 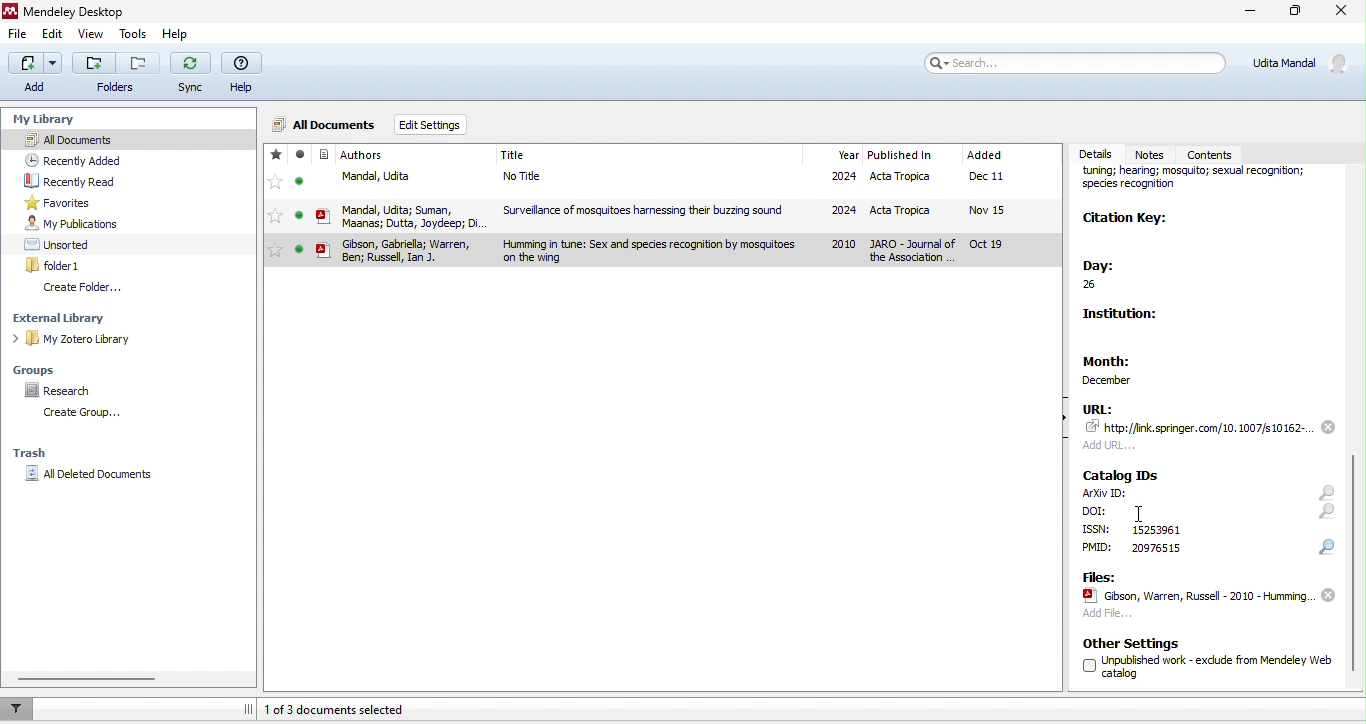 I want to click on scroll down, so click(x=1354, y=561).